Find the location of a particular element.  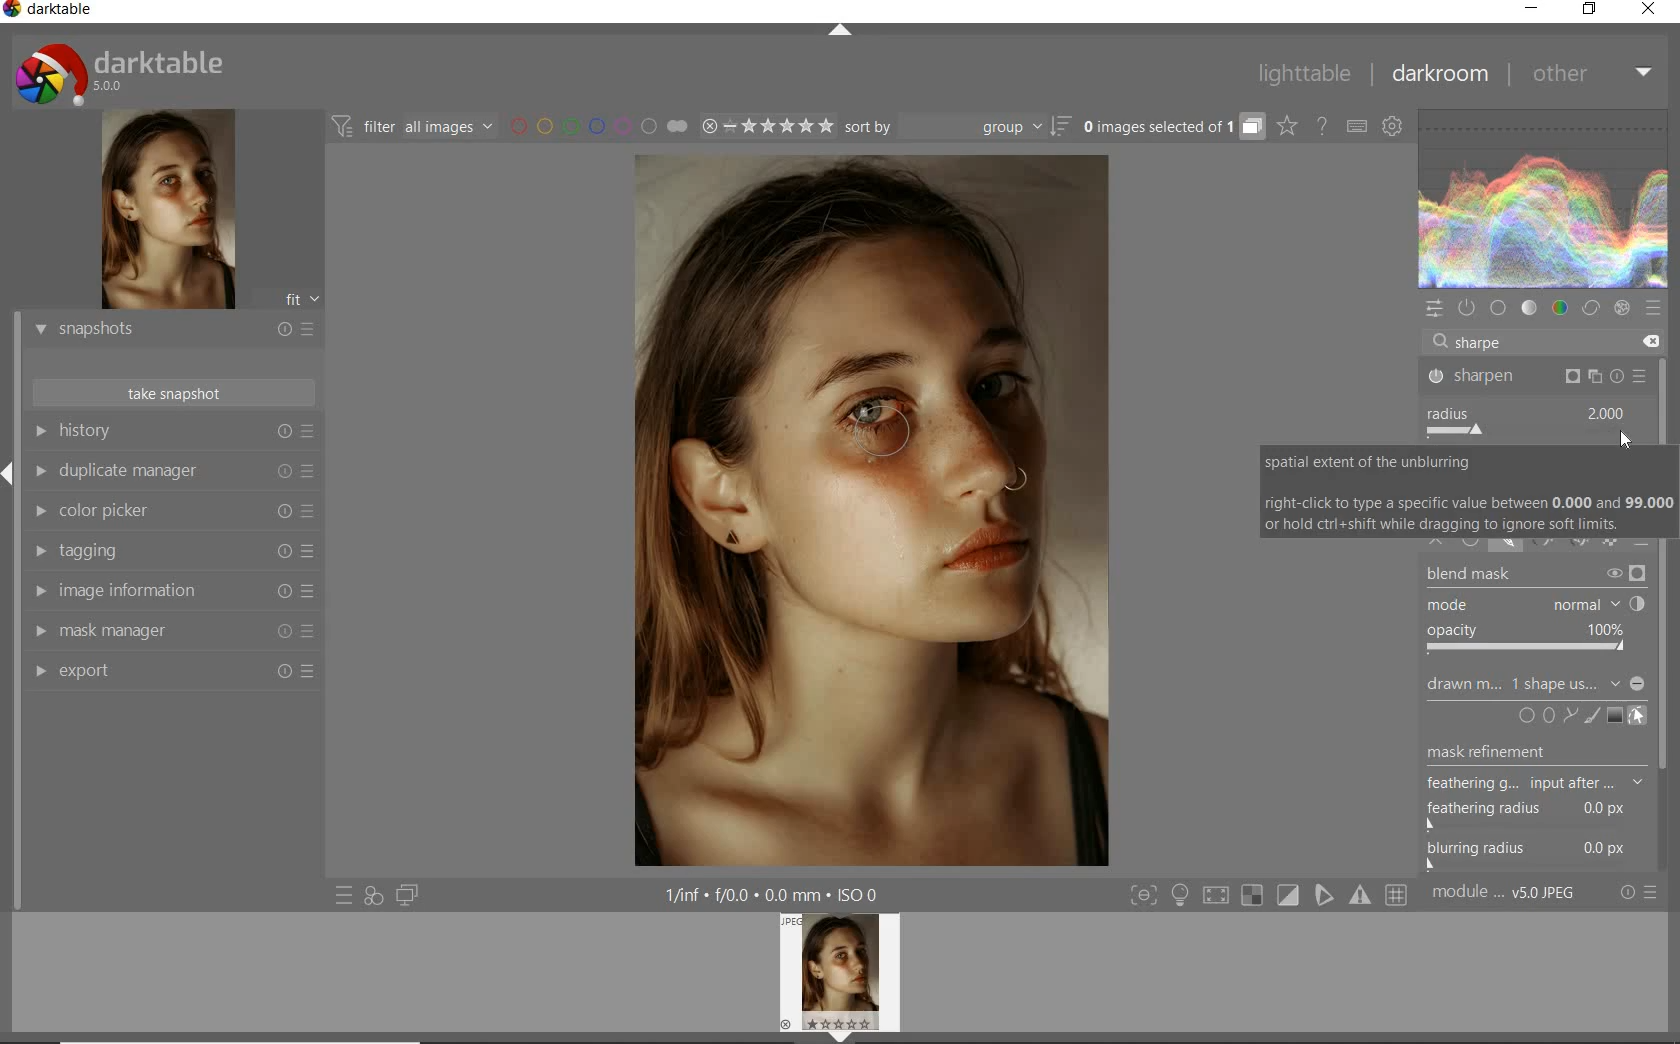

tone is located at coordinates (1530, 308).